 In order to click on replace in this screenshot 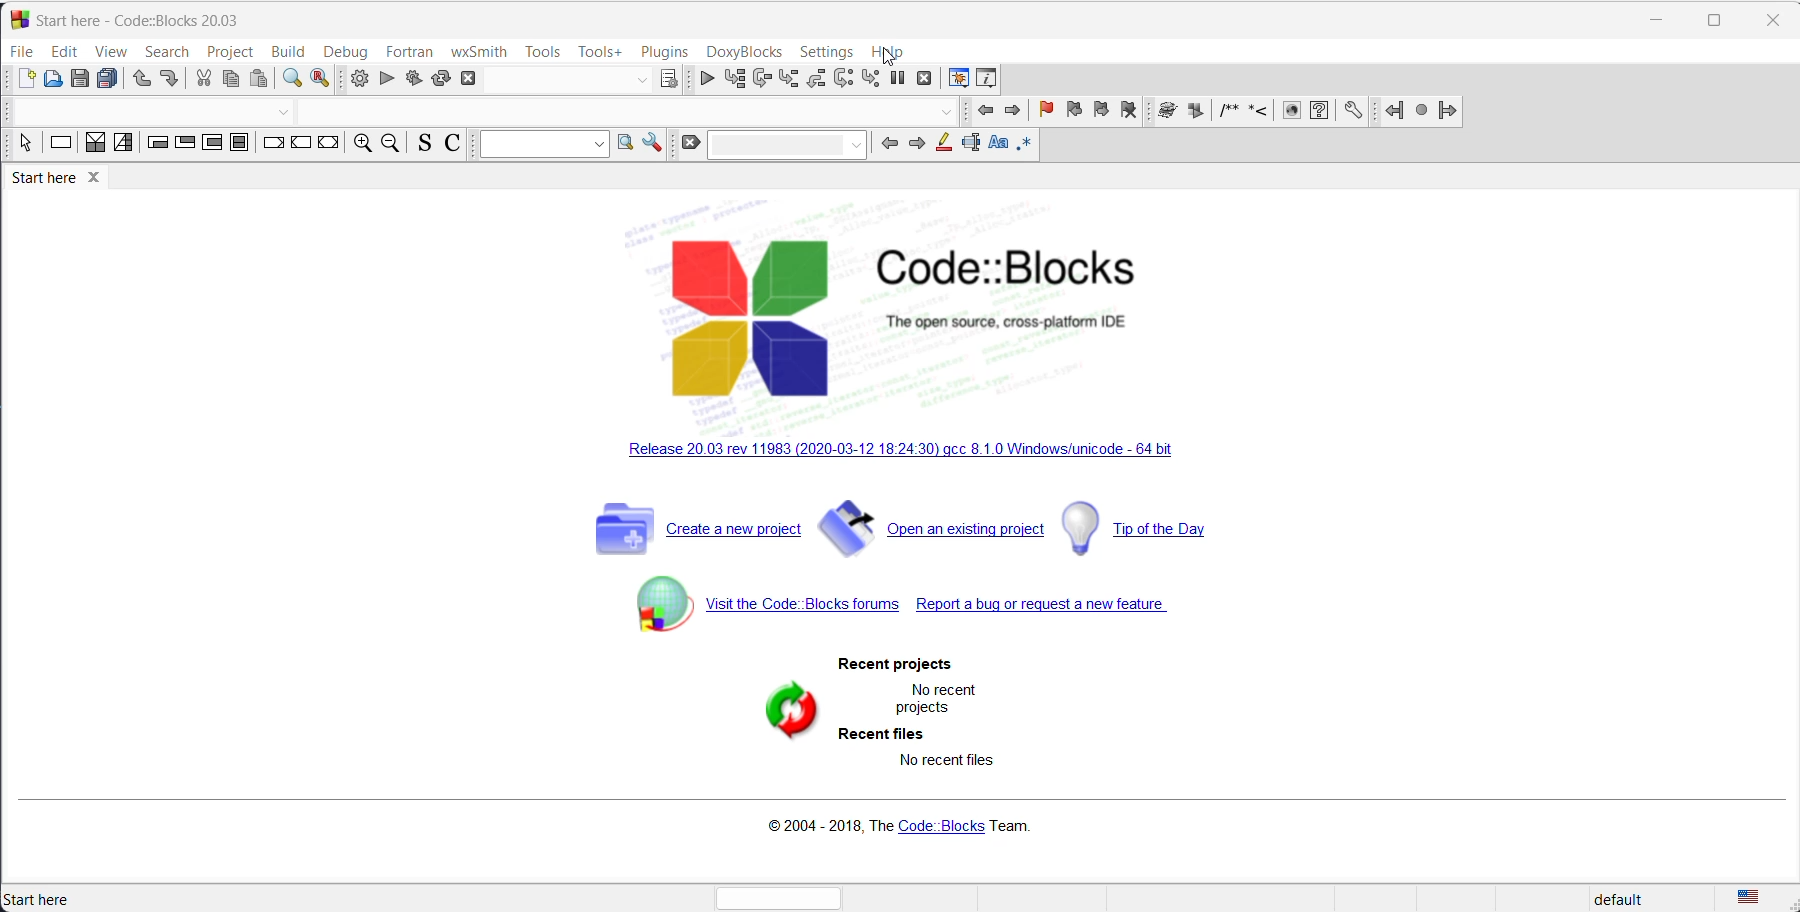, I will do `click(323, 81)`.